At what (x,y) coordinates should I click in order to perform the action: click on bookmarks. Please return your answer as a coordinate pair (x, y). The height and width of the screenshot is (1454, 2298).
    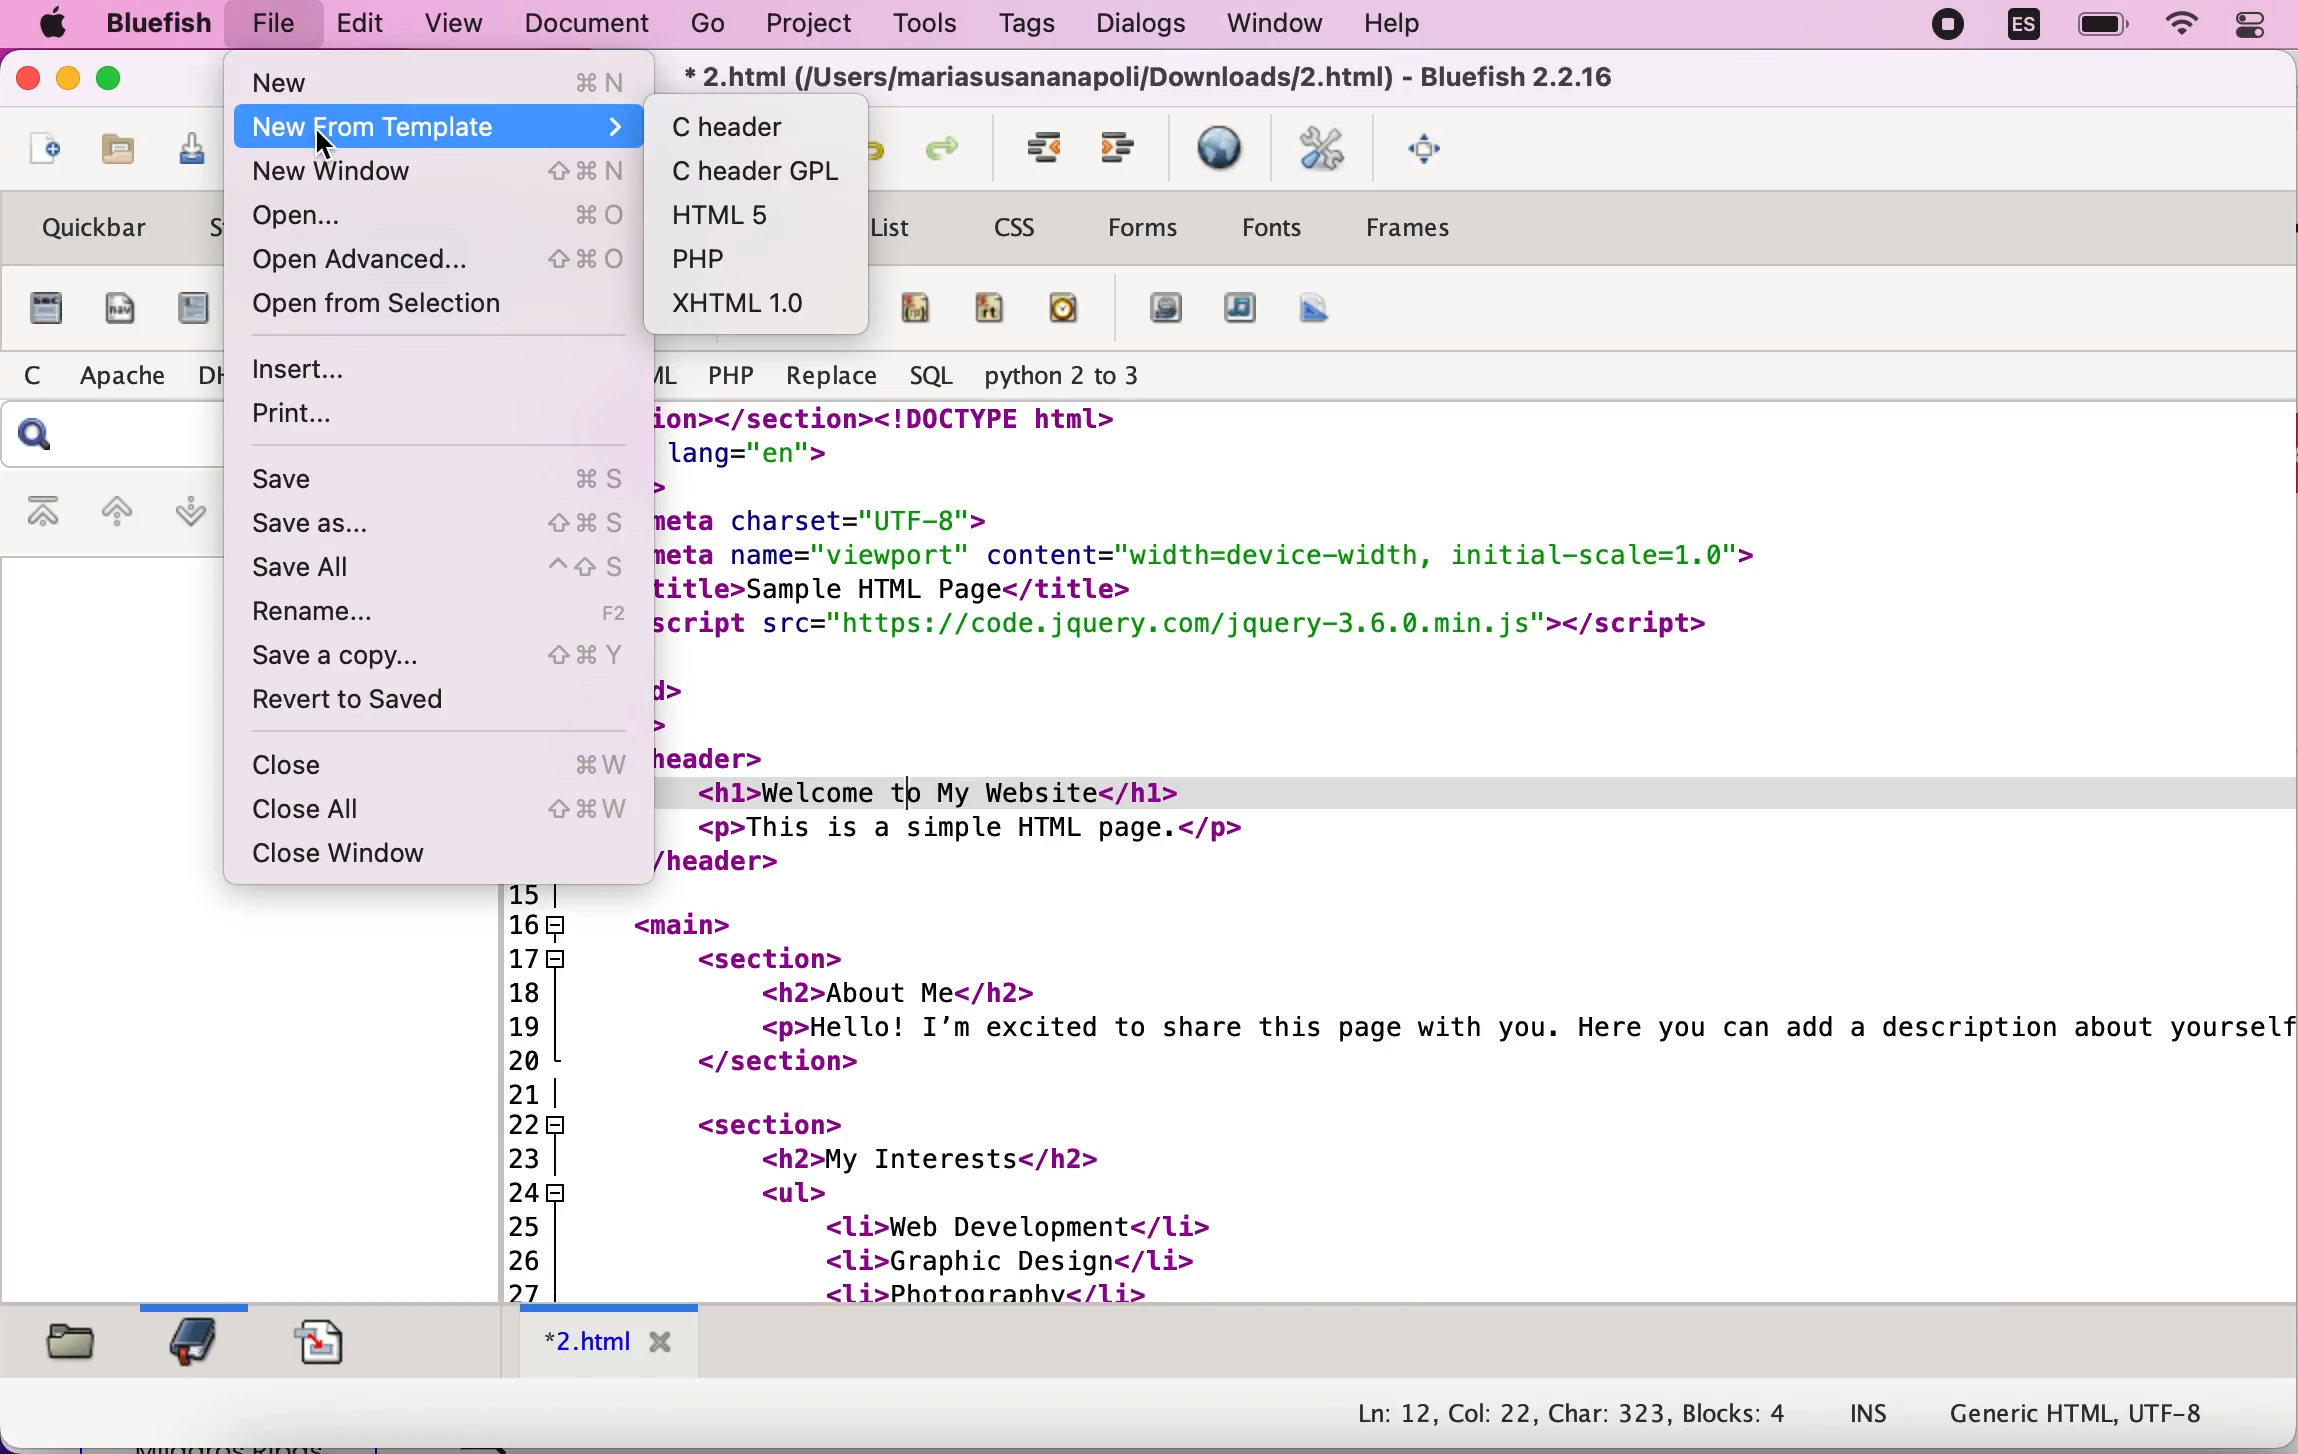
    Looking at the image, I should click on (197, 1343).